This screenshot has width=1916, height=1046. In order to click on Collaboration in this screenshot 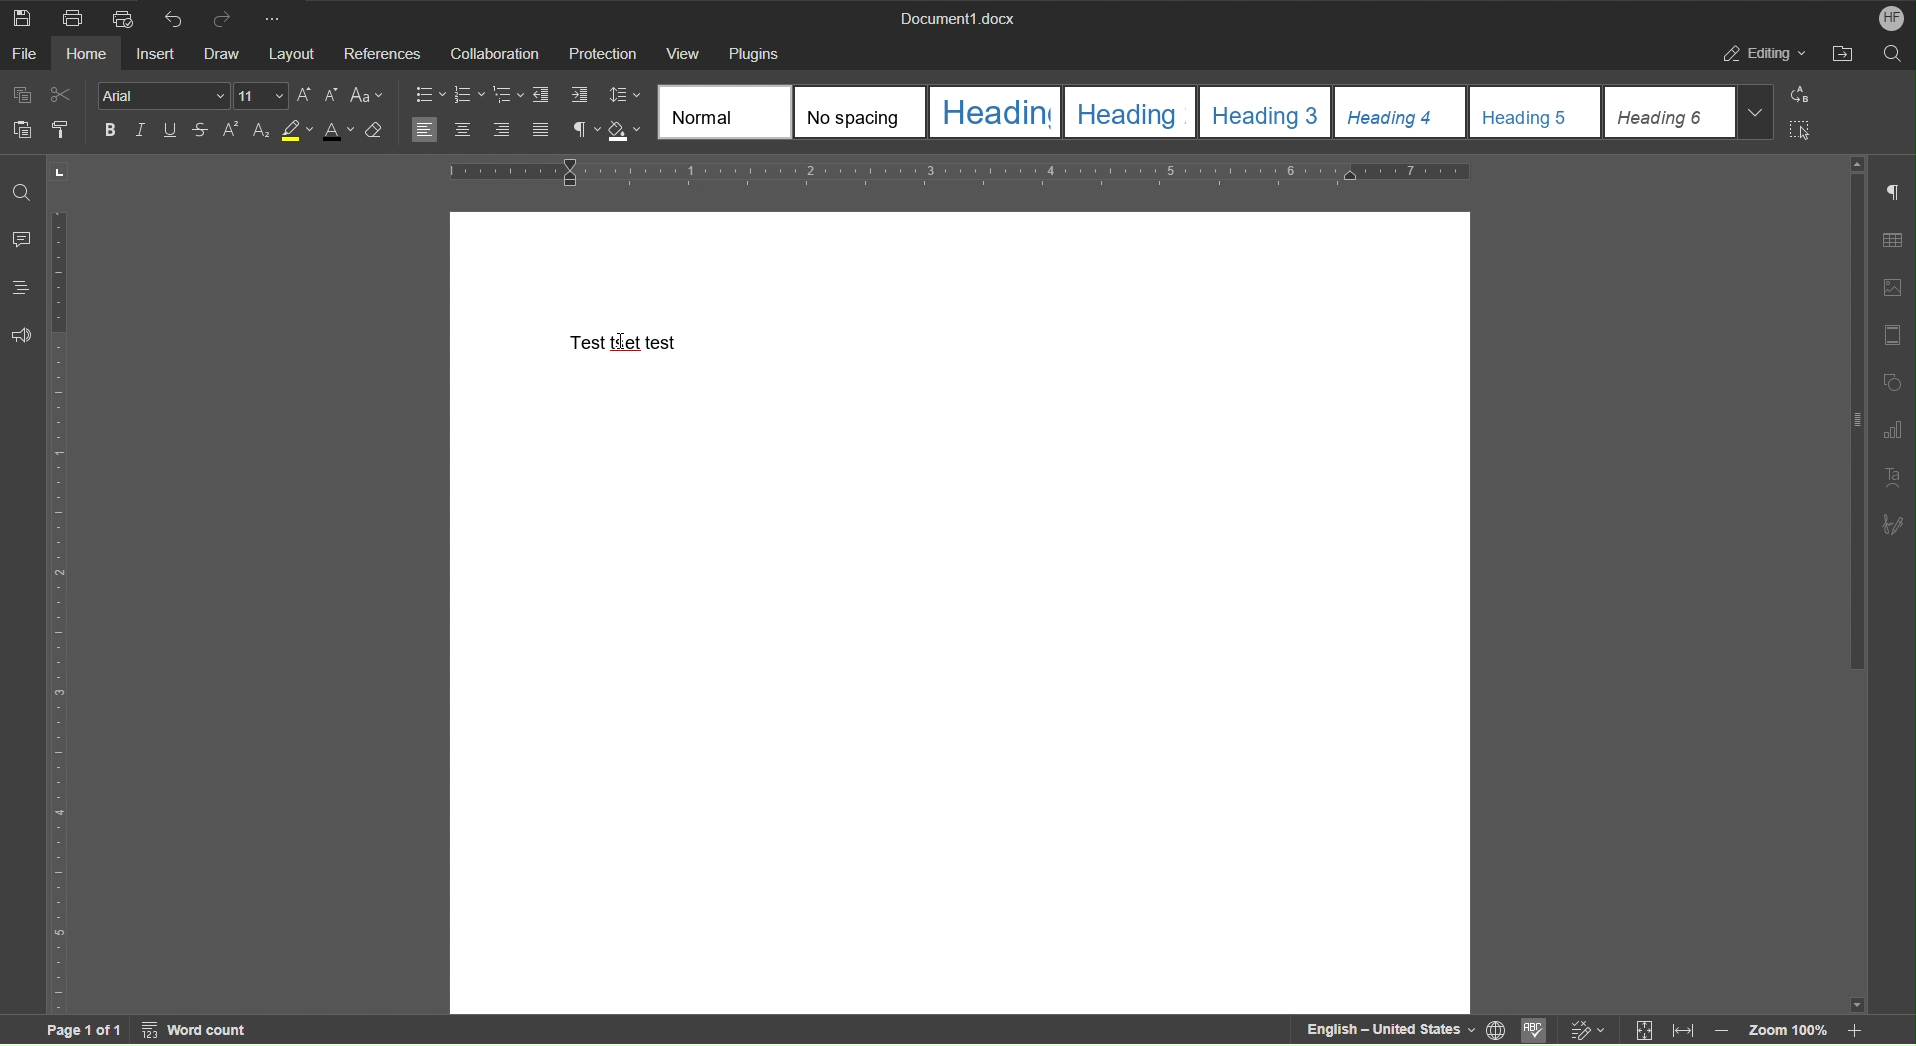, I will do `click(492, 52)`.